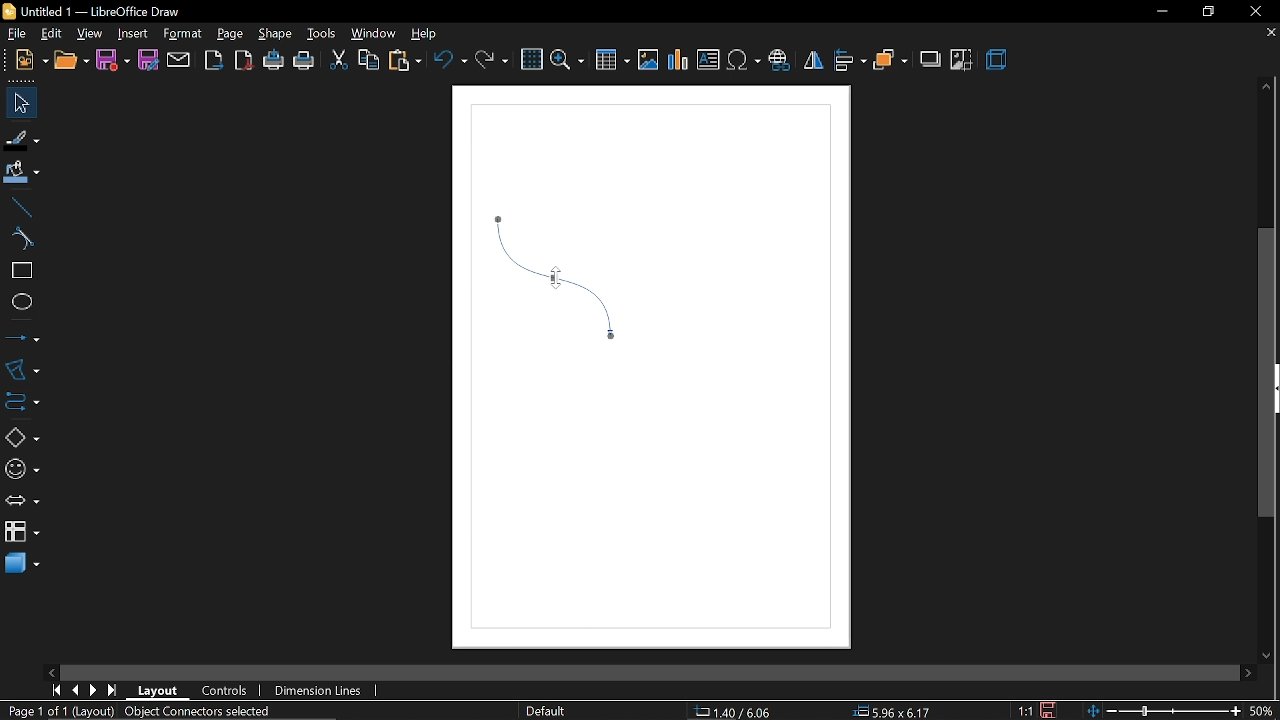 This screenshot has height=720, width=1280. Describe the element at coordinates (114, 690) in the screenshot. I see `go to last page` at that location.